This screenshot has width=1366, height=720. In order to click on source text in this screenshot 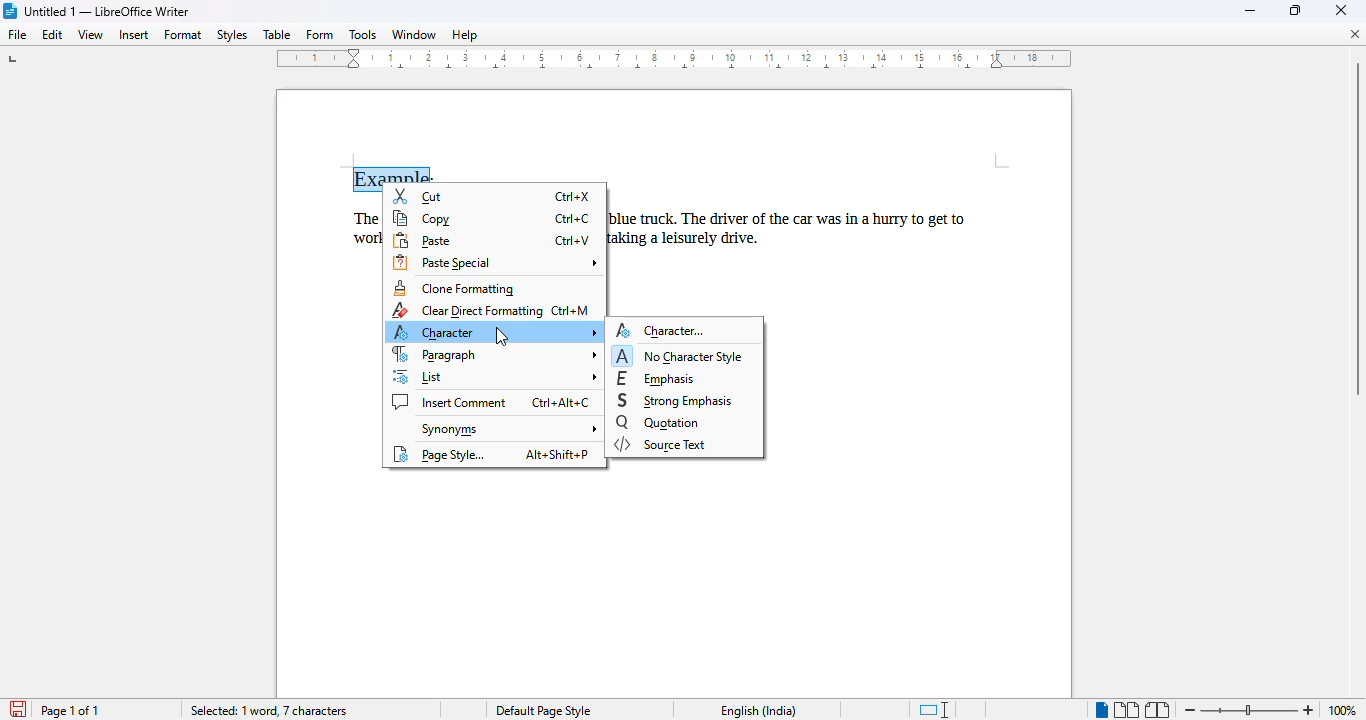, I will do `click(660, 443)`.